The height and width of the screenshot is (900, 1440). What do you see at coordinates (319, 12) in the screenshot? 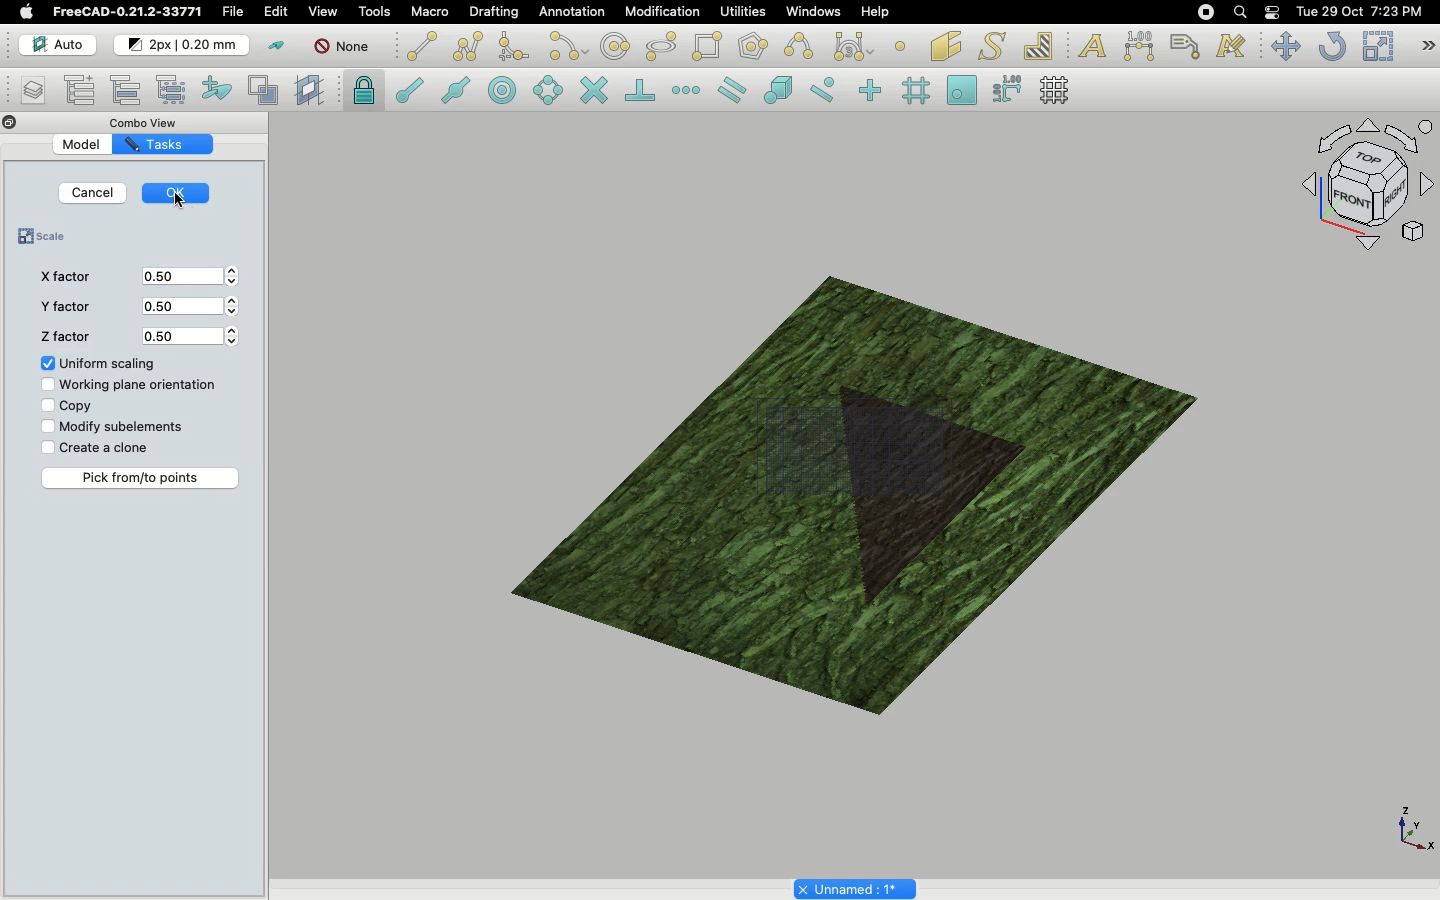
I see `View` at bounding box center [319, 12].